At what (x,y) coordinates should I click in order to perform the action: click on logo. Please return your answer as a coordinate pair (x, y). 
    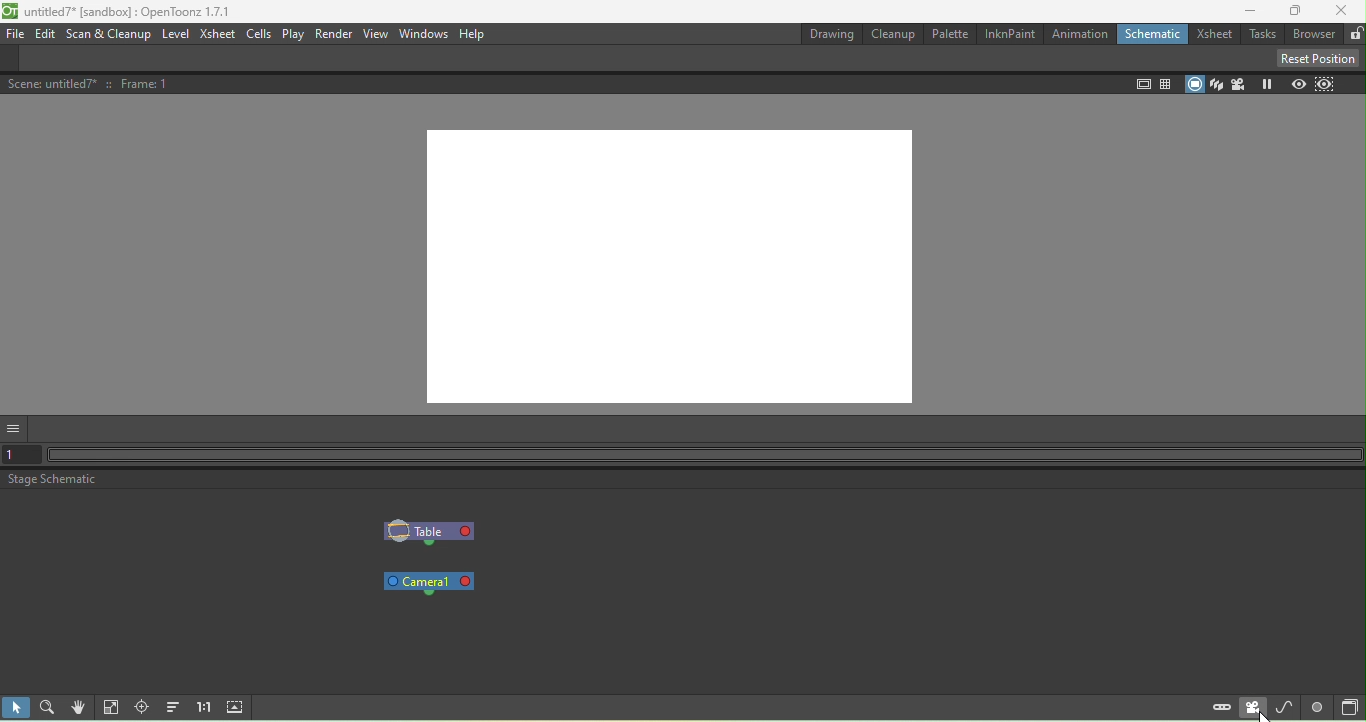
    Looking at the image, I should click on (9, 11).